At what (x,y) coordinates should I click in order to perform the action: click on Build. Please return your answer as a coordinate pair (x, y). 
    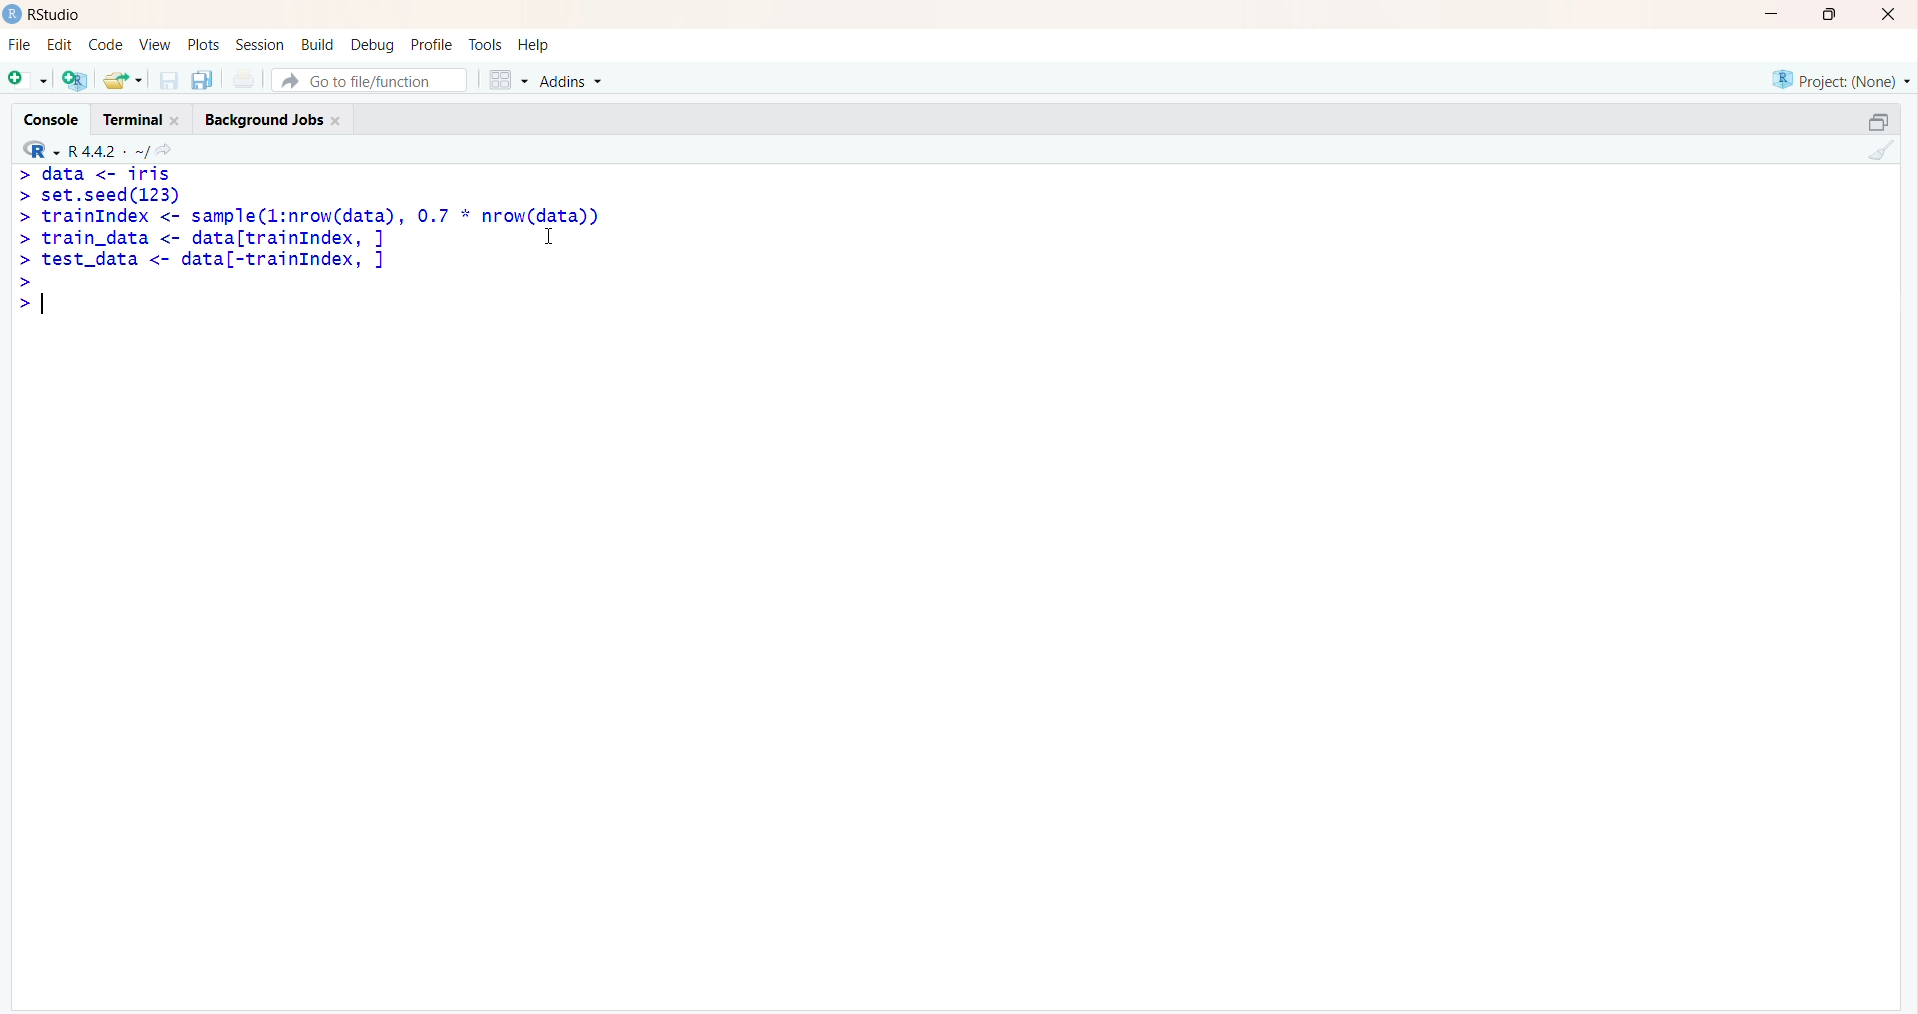
    Looking at the image, I should click on (320, 43).